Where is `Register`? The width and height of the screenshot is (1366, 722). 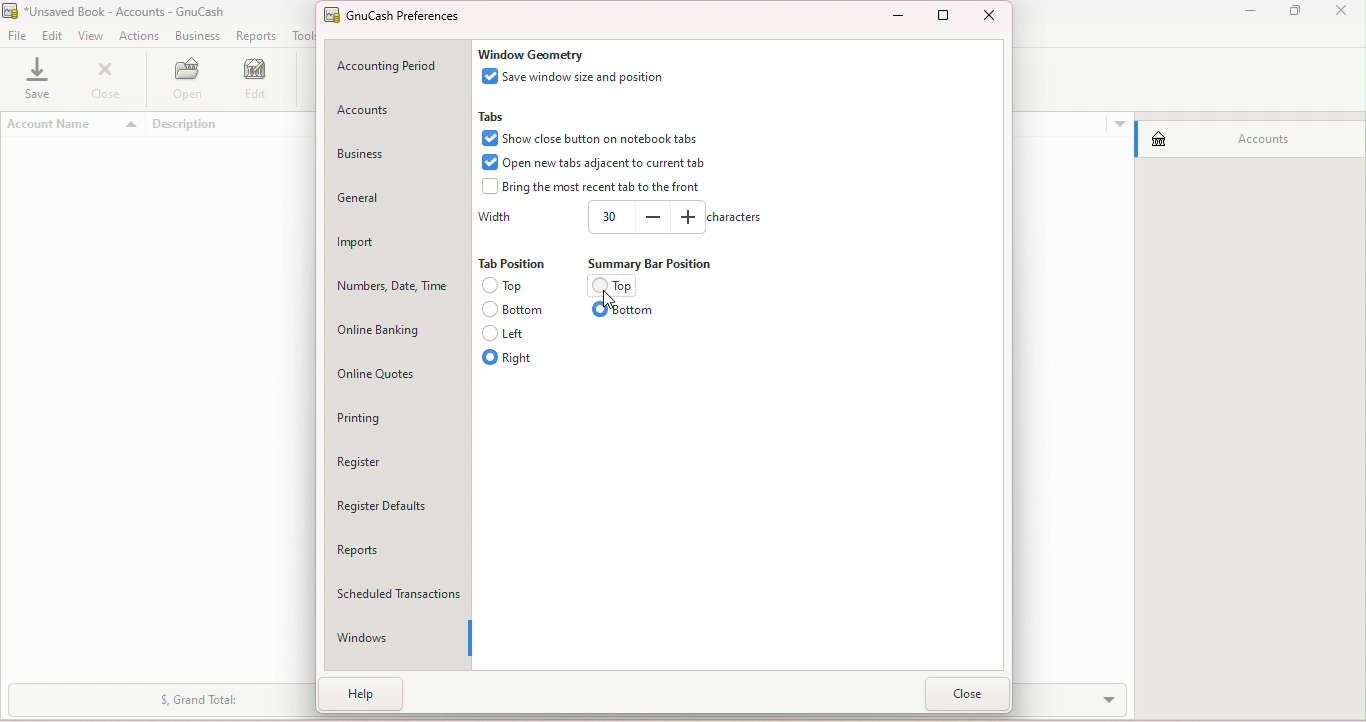 Register is located at coordinates (401, 459).